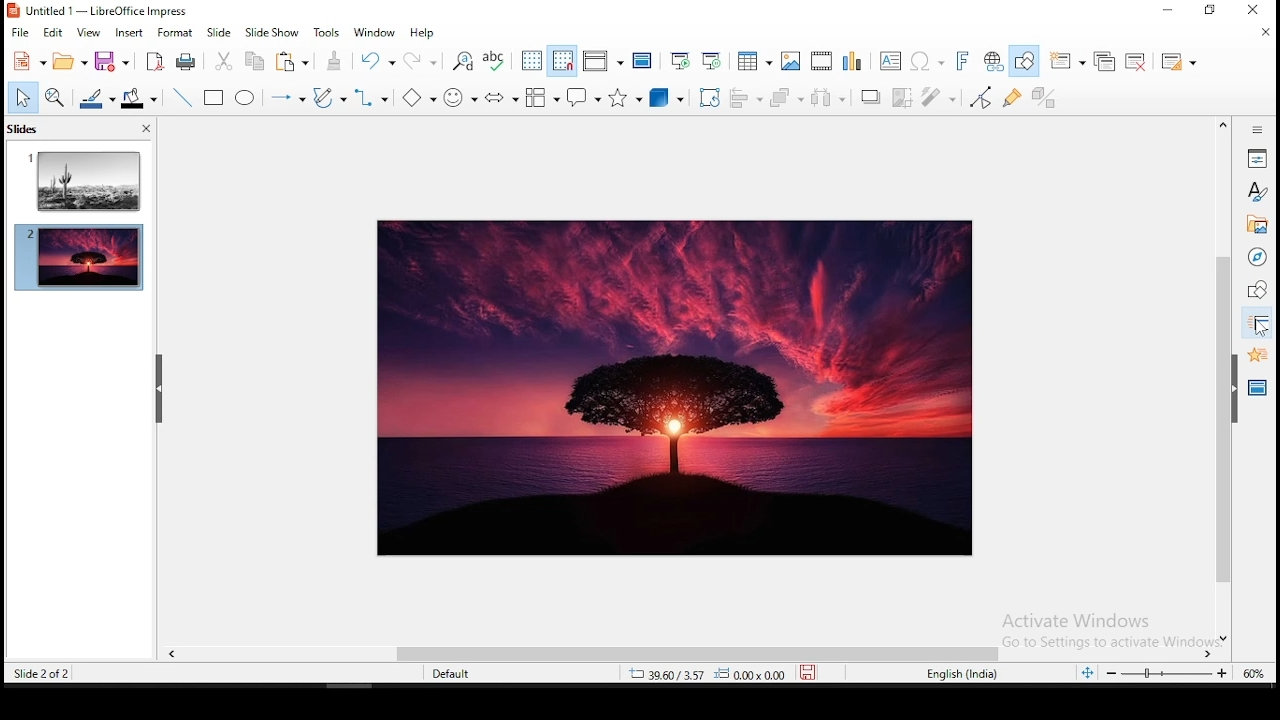 This screenshot has width=1280, height=720. What do you see at coordinates (1256, 257) in the screenshot?
I see `navigator` at bounding box center [1256, 257].